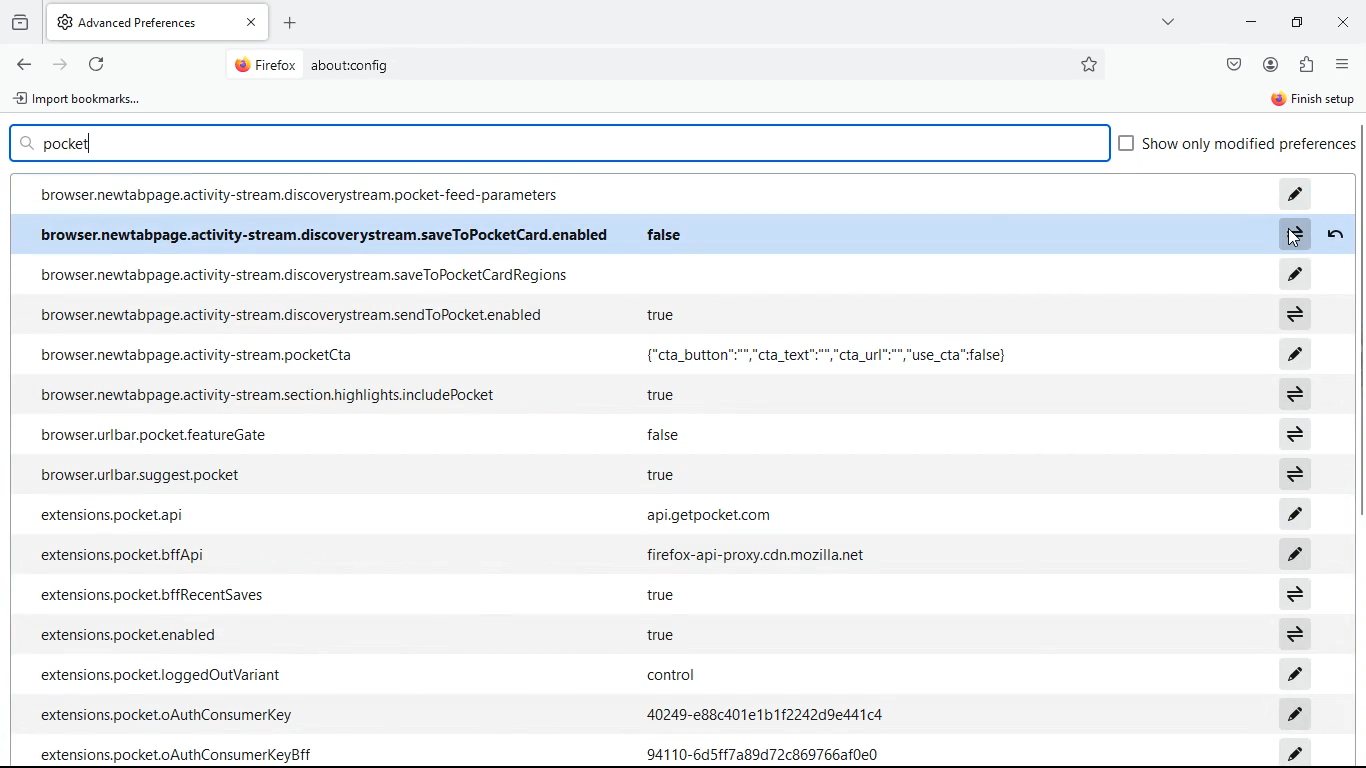  Describe the element at coordinates (23, 64) in the screenshot. I see `back` at that location.